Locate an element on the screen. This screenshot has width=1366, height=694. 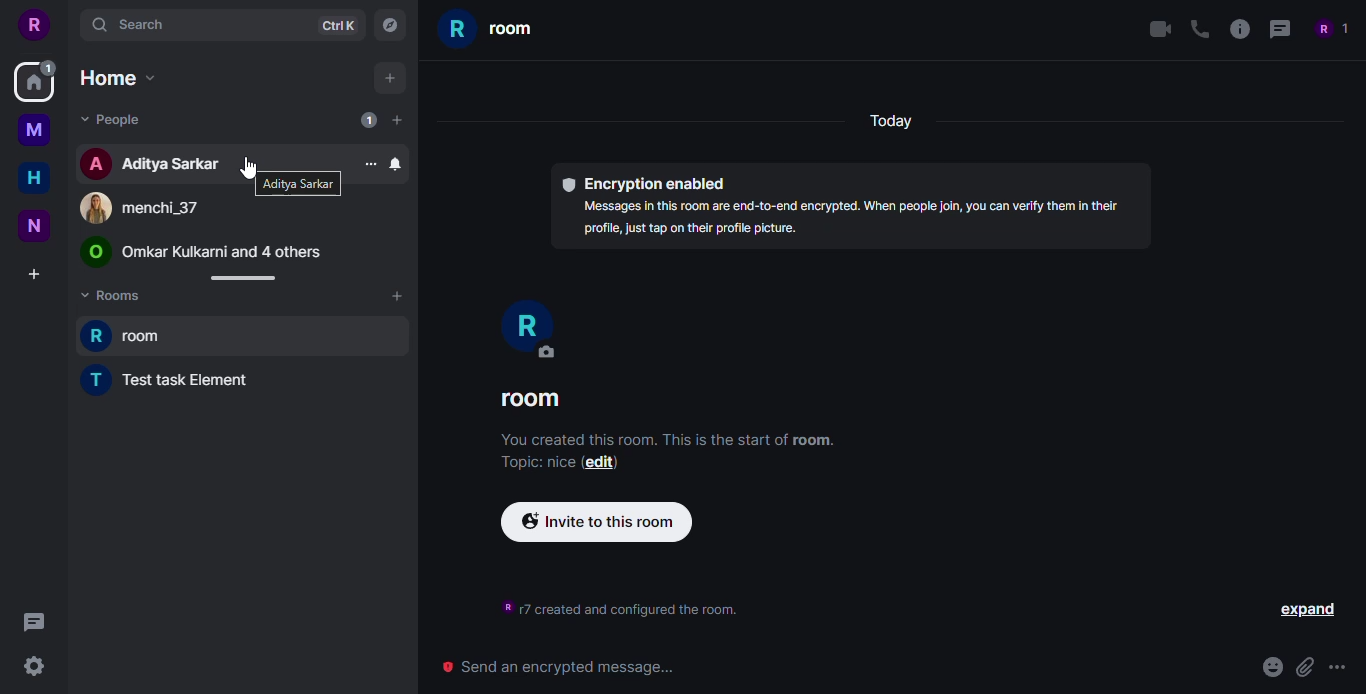
aditya sarkar is located at coordinates (297, 184).